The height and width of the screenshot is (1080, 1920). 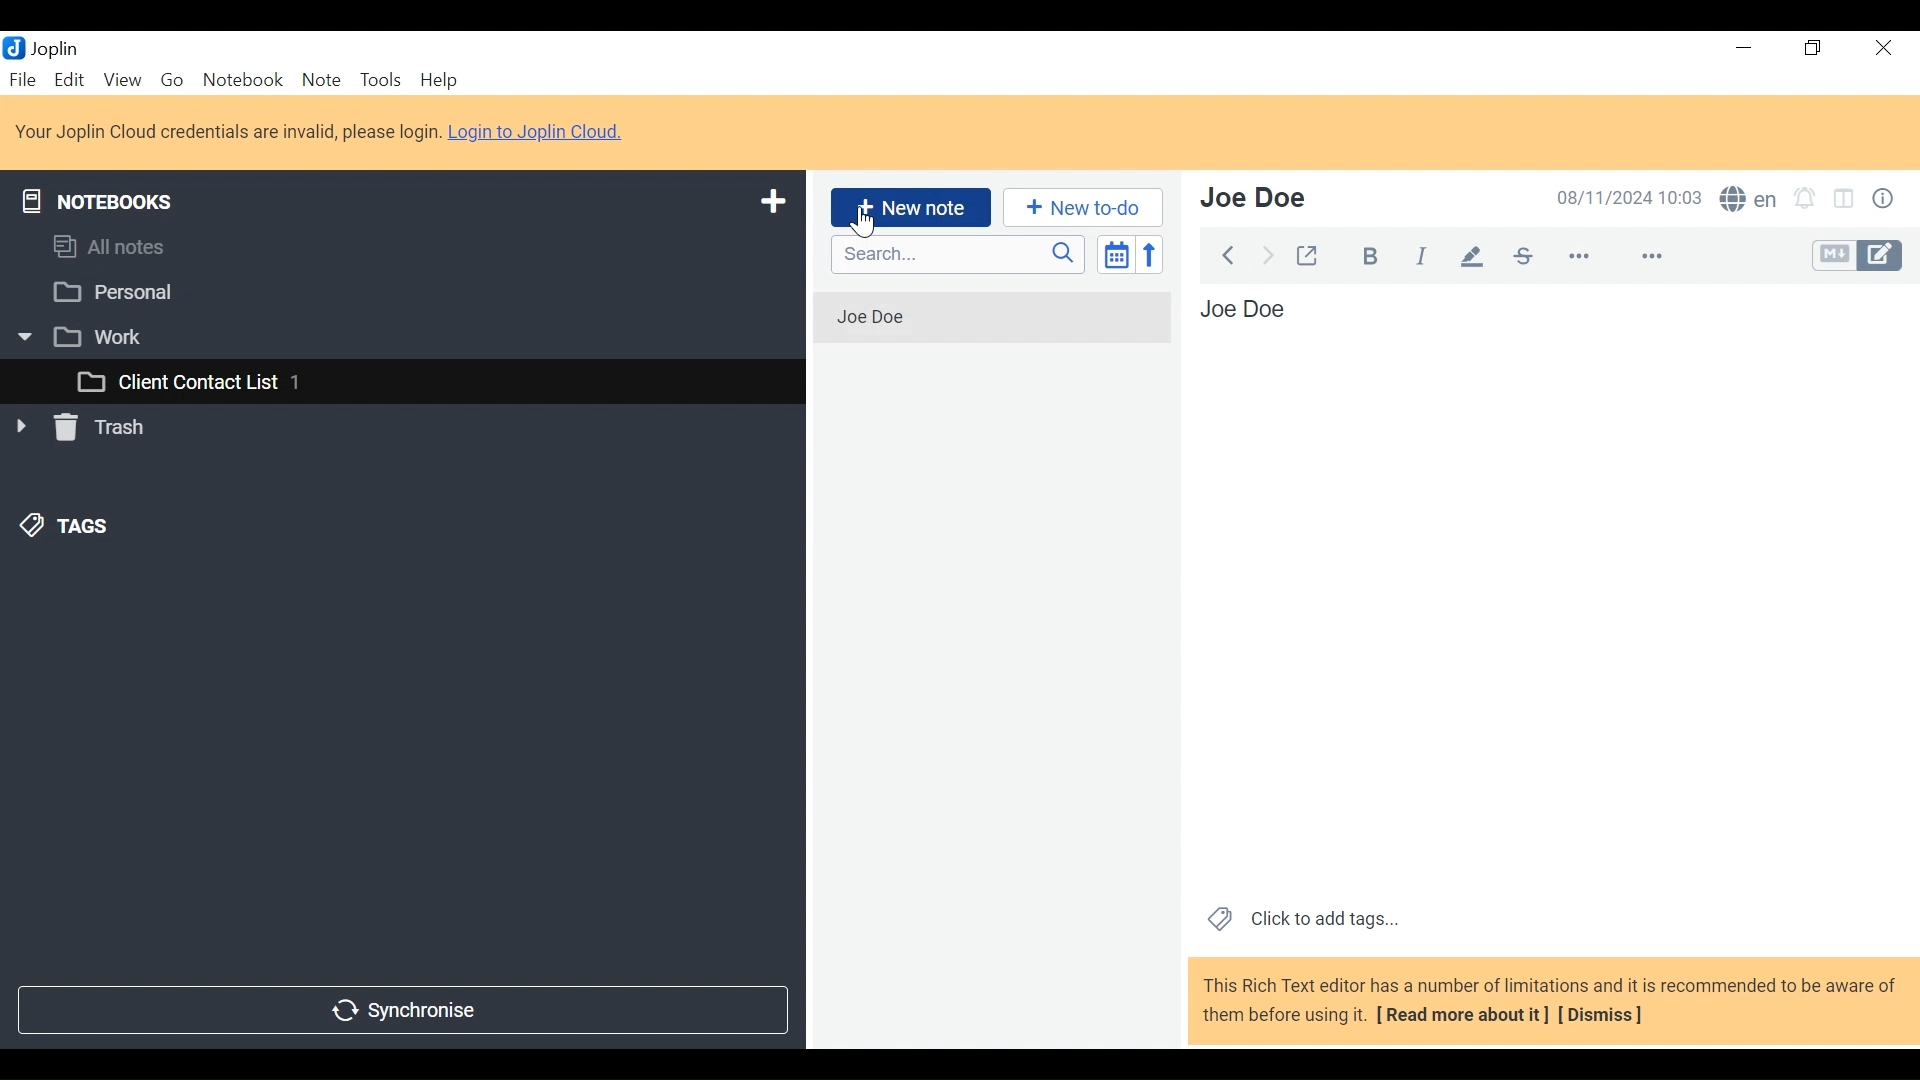 What do you see at coordinates (1311, 256) in the screenshot?
I see `Toggle external editing` at bounding box center [1311, 256].